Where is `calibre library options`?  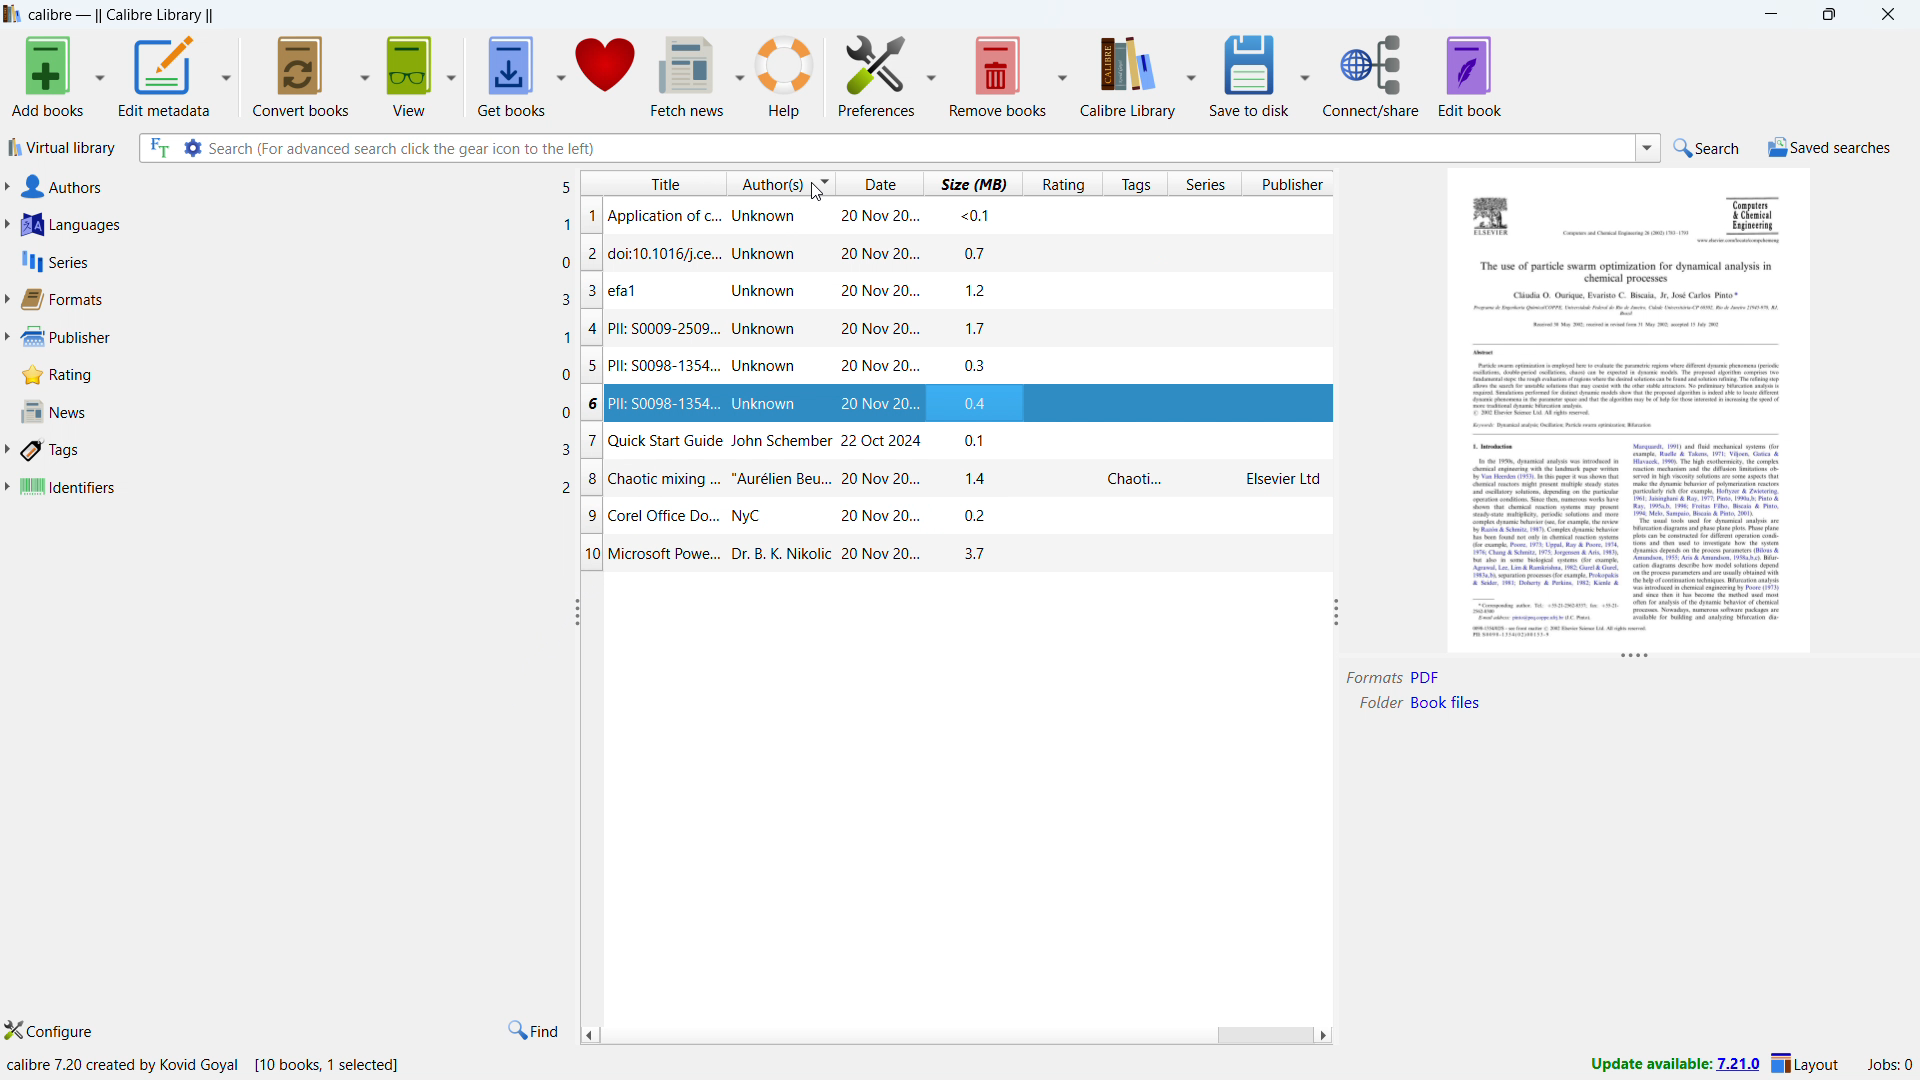
calibre library options is located at coordinates (1190, 73).